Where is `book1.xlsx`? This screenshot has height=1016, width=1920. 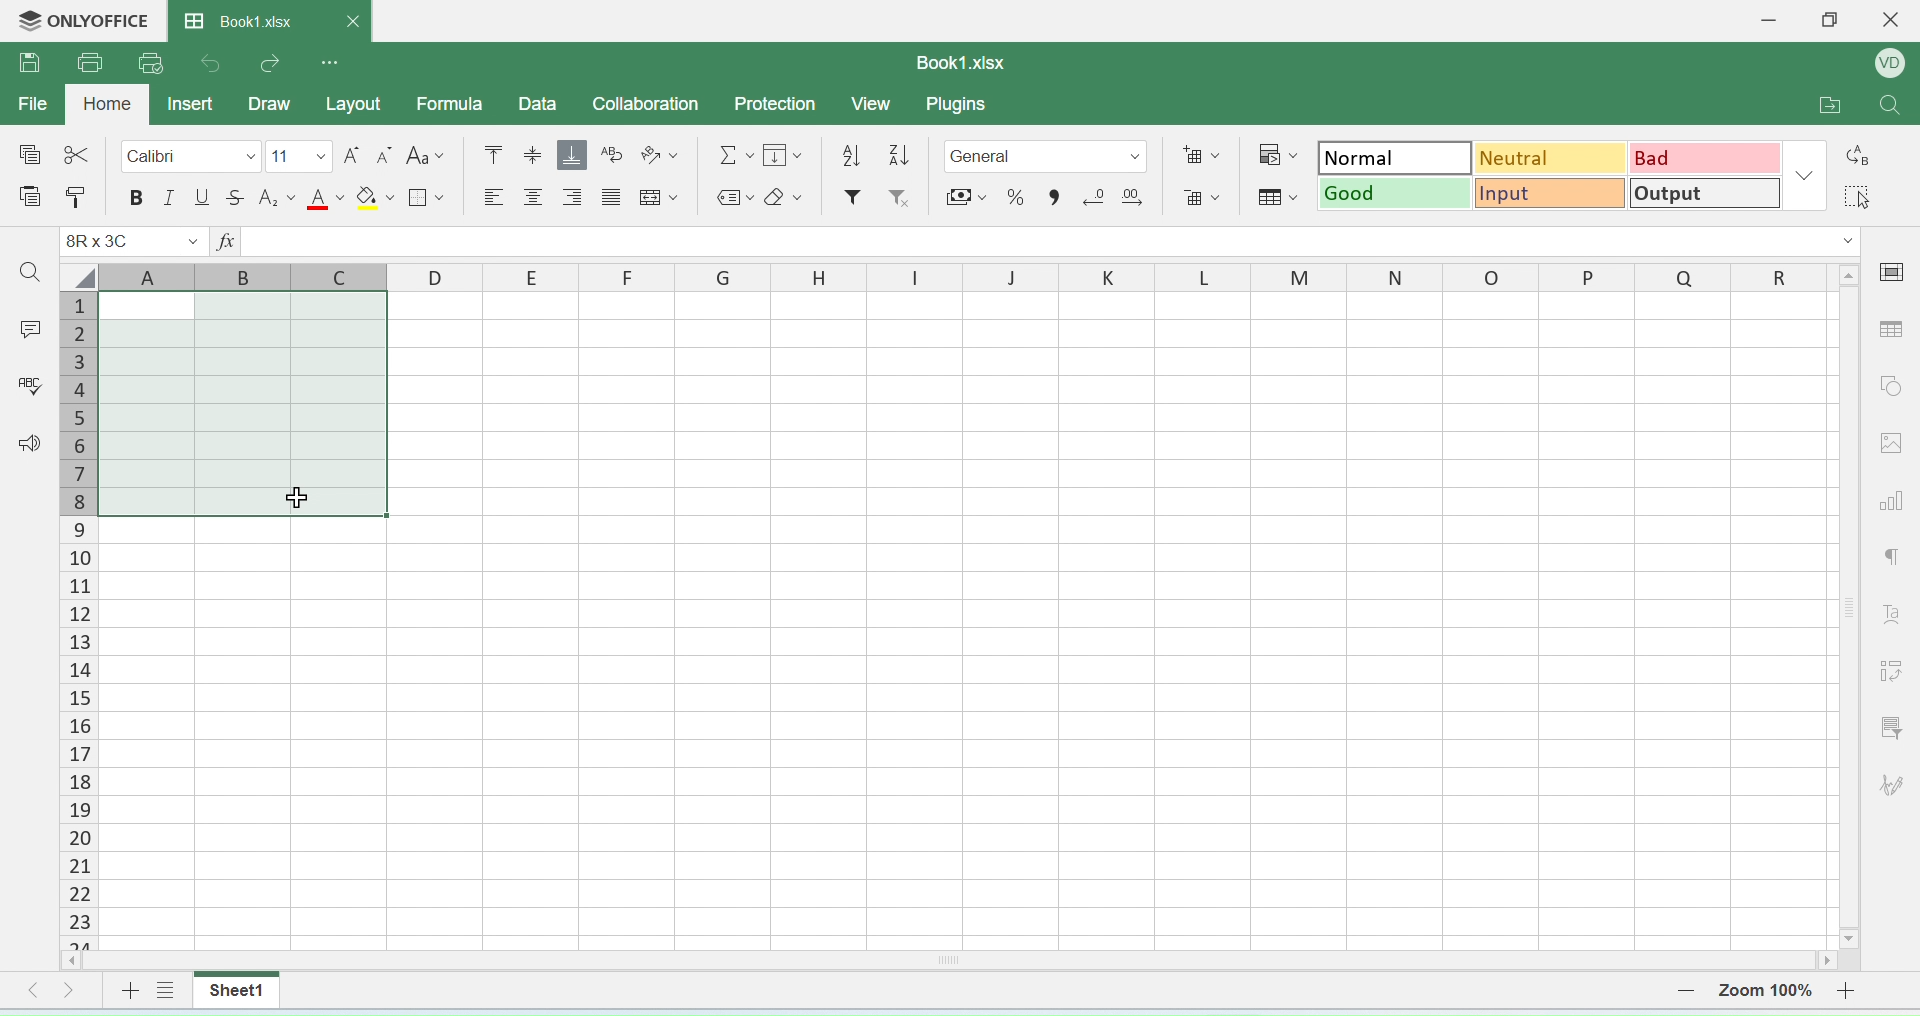 book1.xlsx is located at coordinates (957, 61).